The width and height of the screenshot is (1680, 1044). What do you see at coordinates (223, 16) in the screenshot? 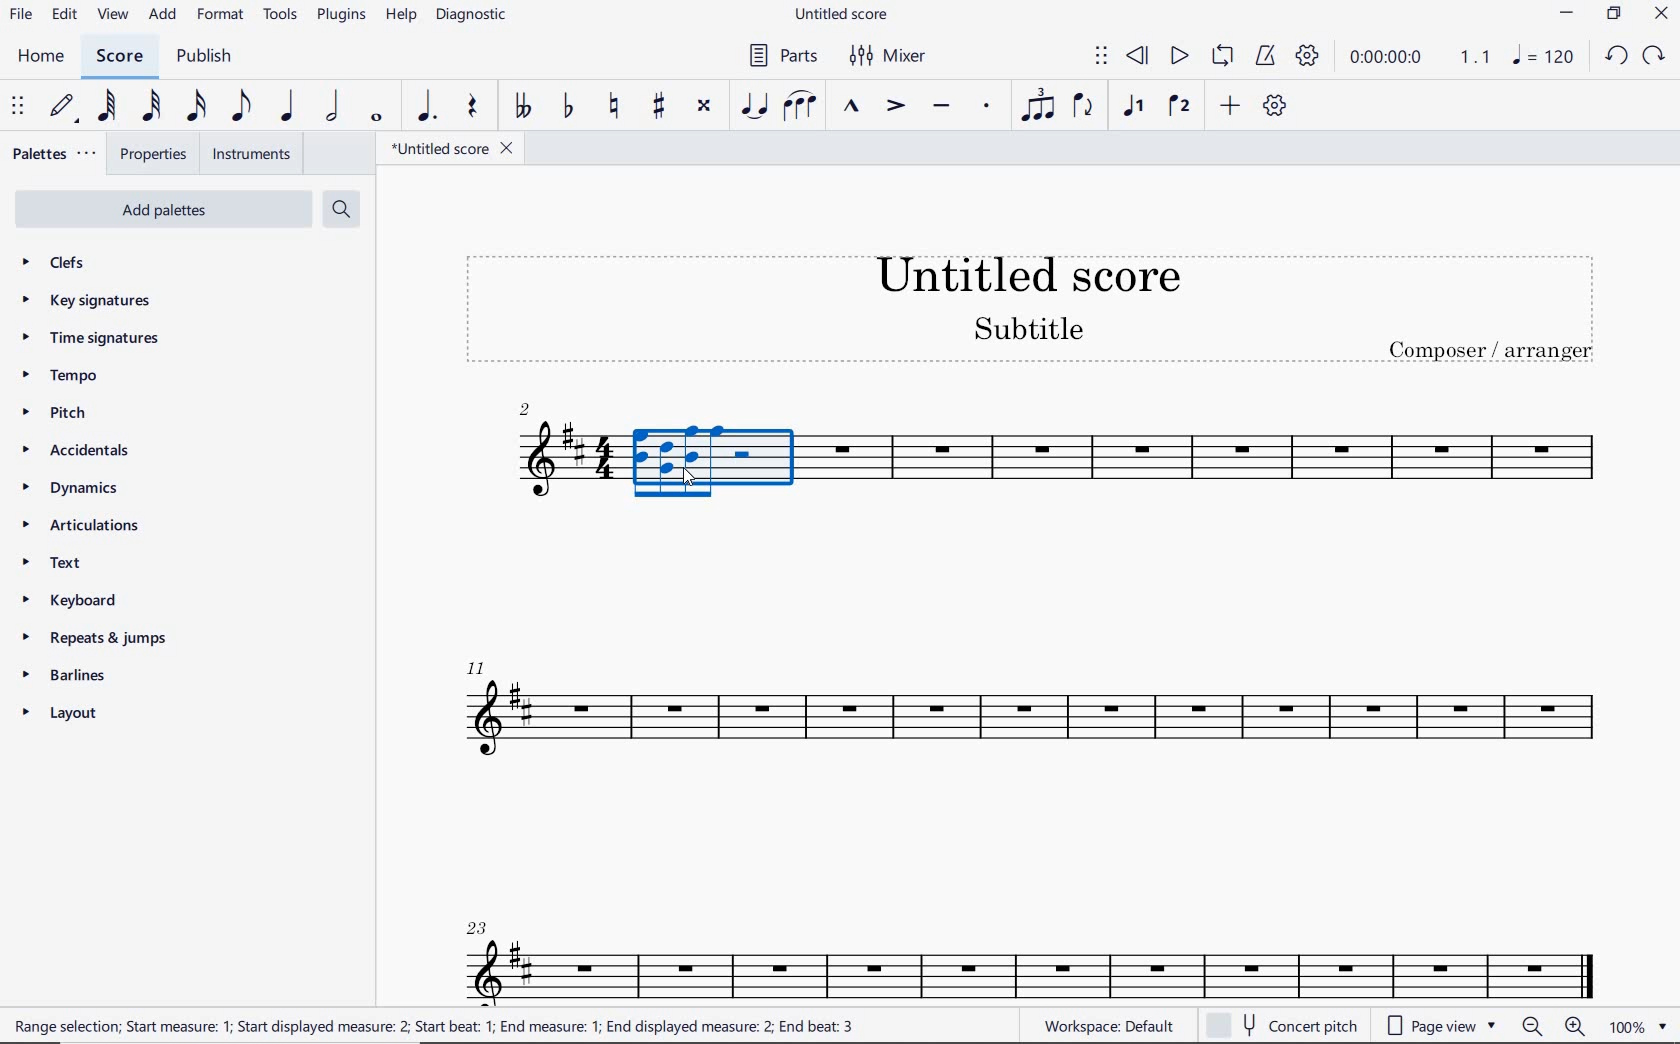
I see `FORMAT` at bounding box center [223, 16].